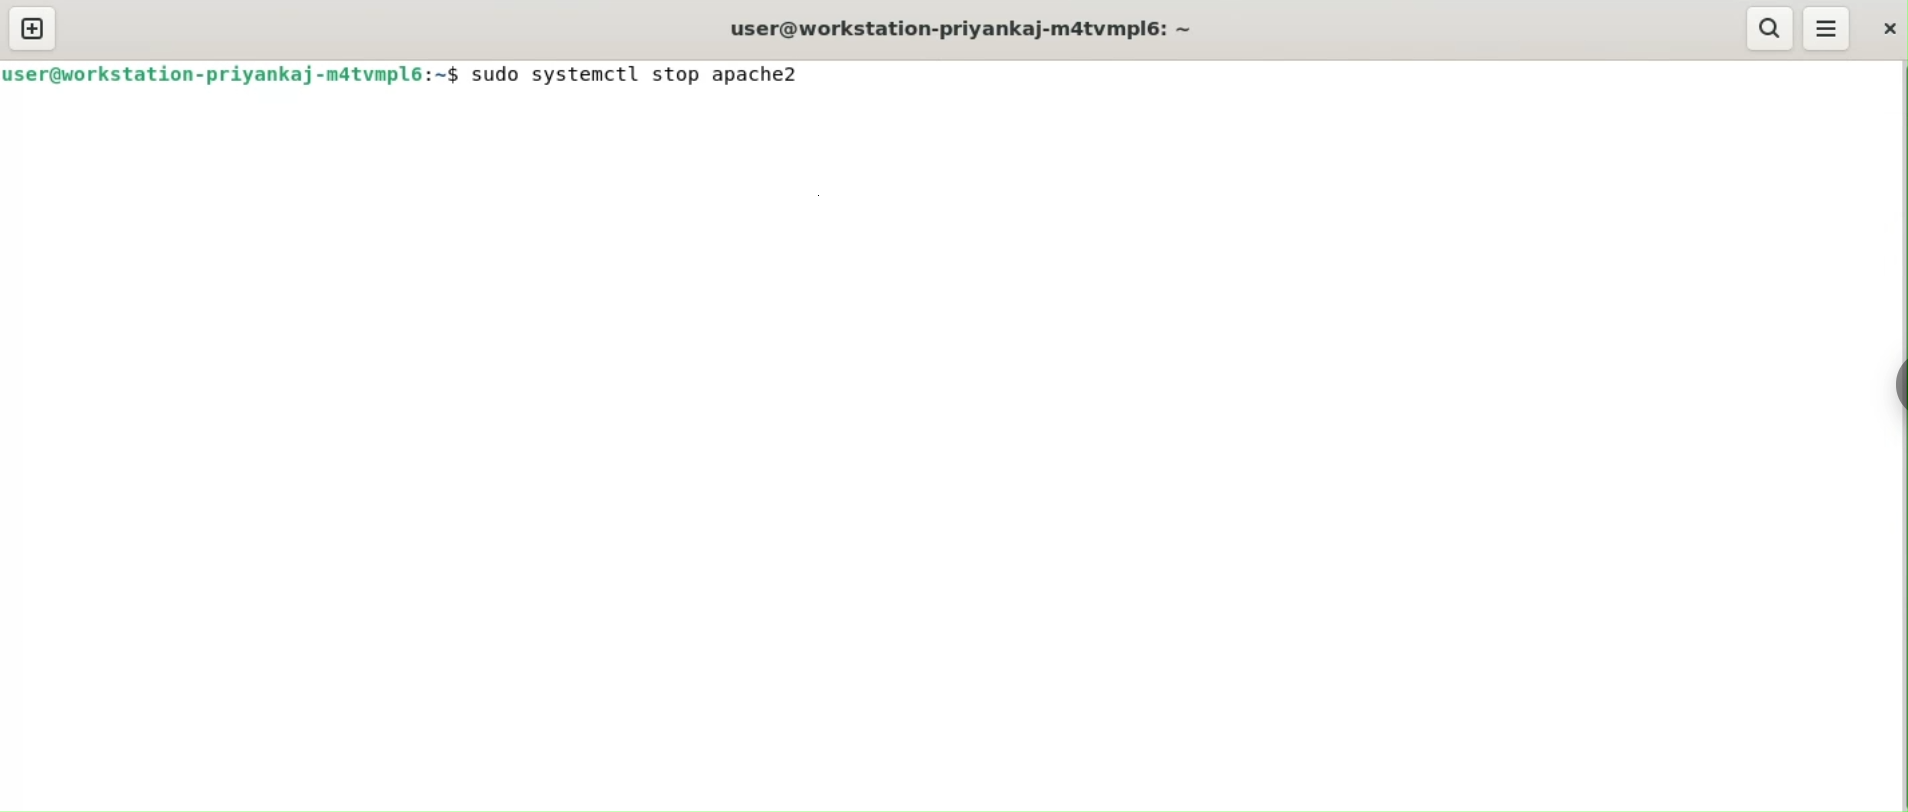 This screenshot has width=1908, height=812. I want to click on sudo systemctl stop apache2, so click(645, 73).